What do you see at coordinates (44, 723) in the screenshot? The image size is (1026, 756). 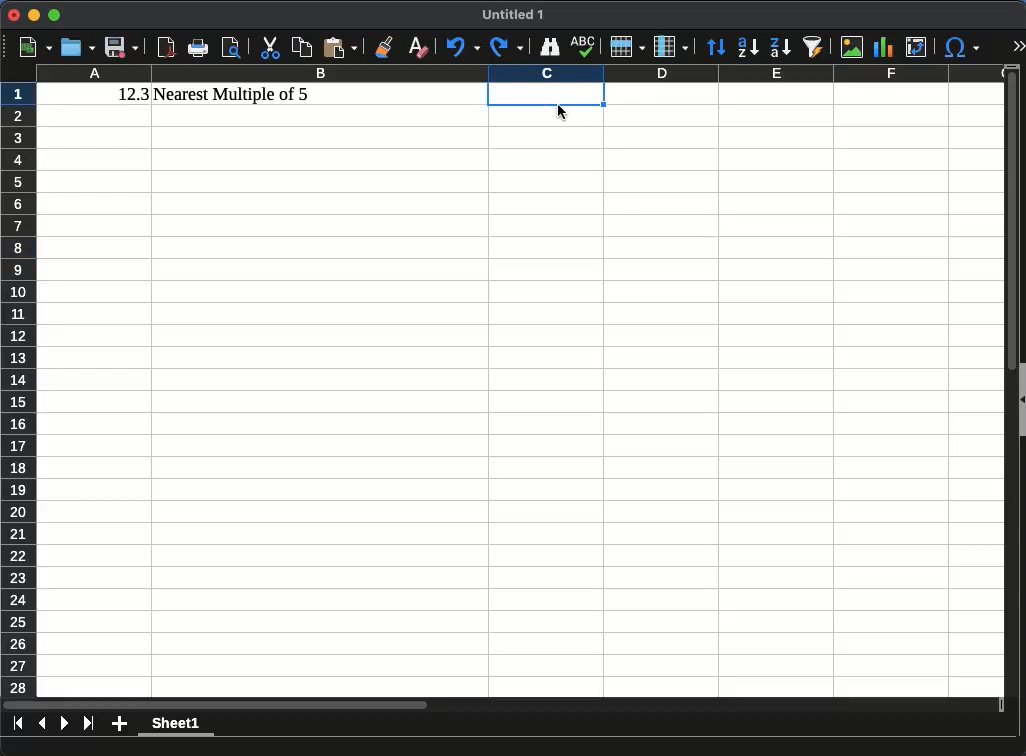 I see `previous sheet` at bounding box center [44, 723].